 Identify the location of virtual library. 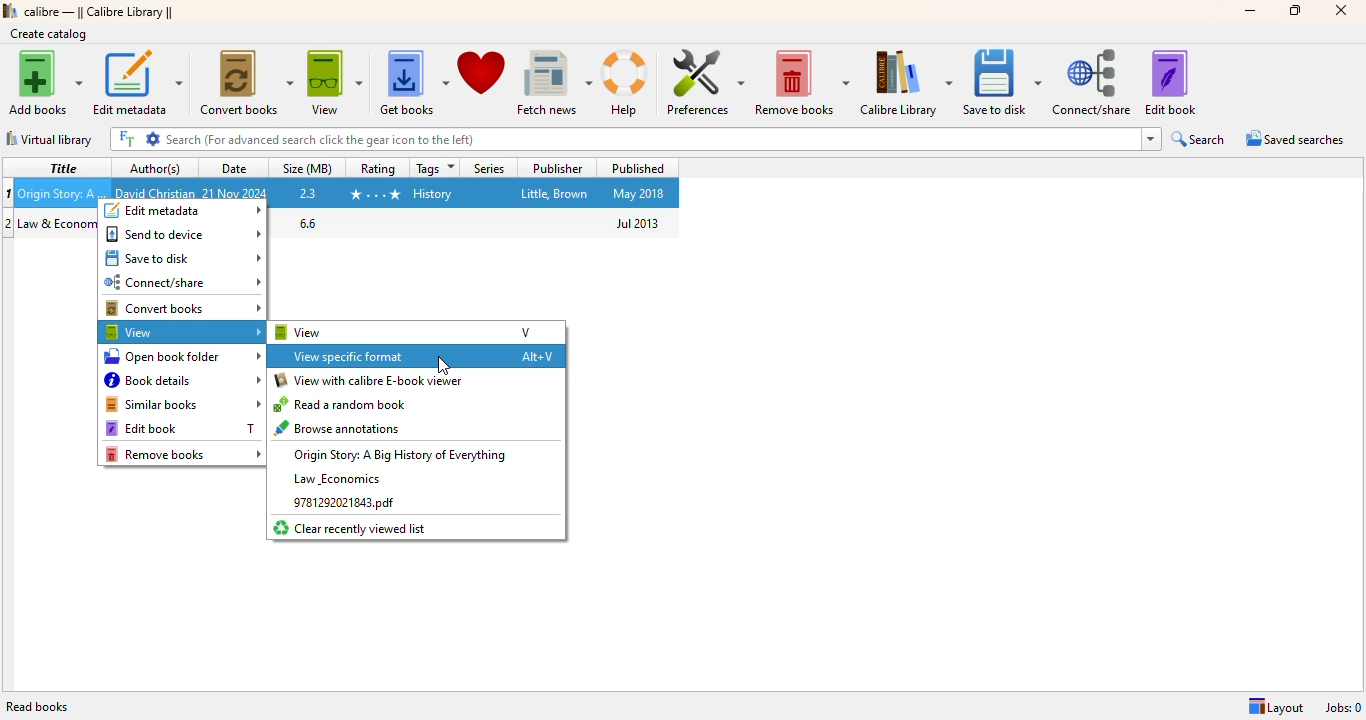
(49, 139).